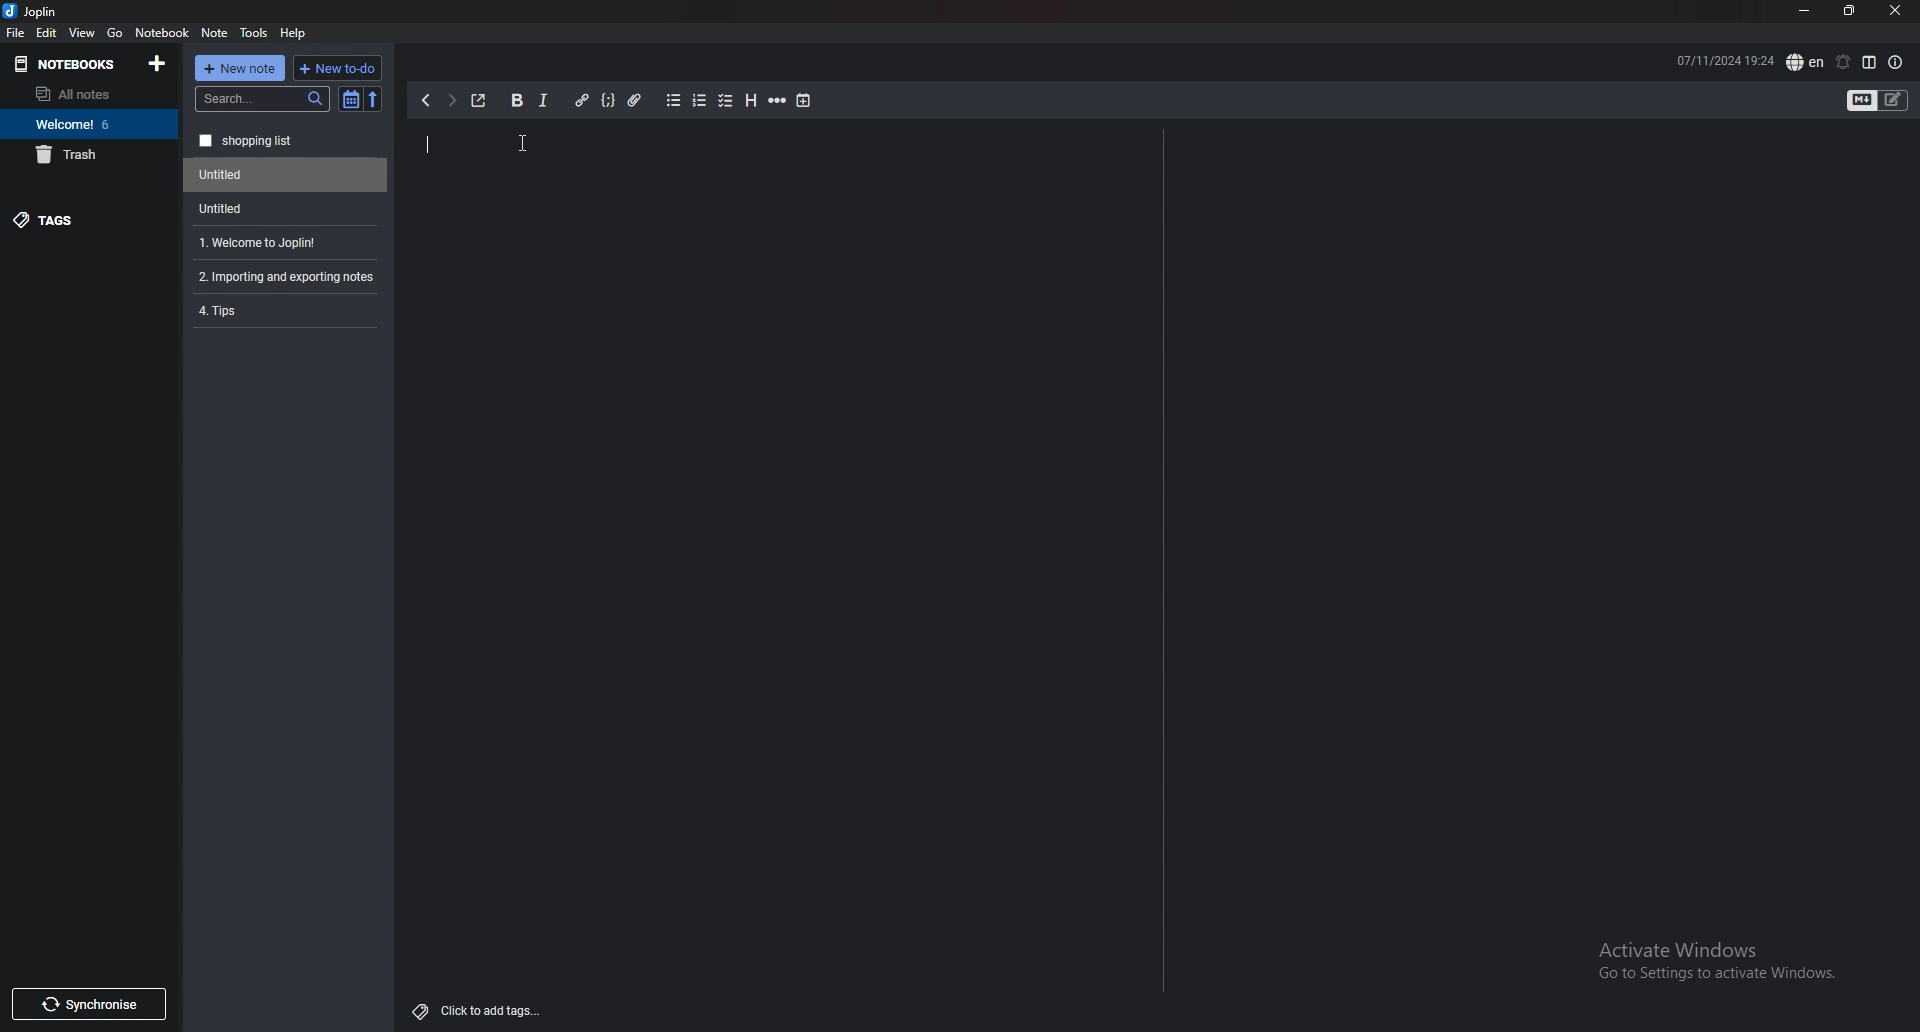  Describe the element at coordinates (157, 62) in the screenshot. I see `add notebooks` at that location.